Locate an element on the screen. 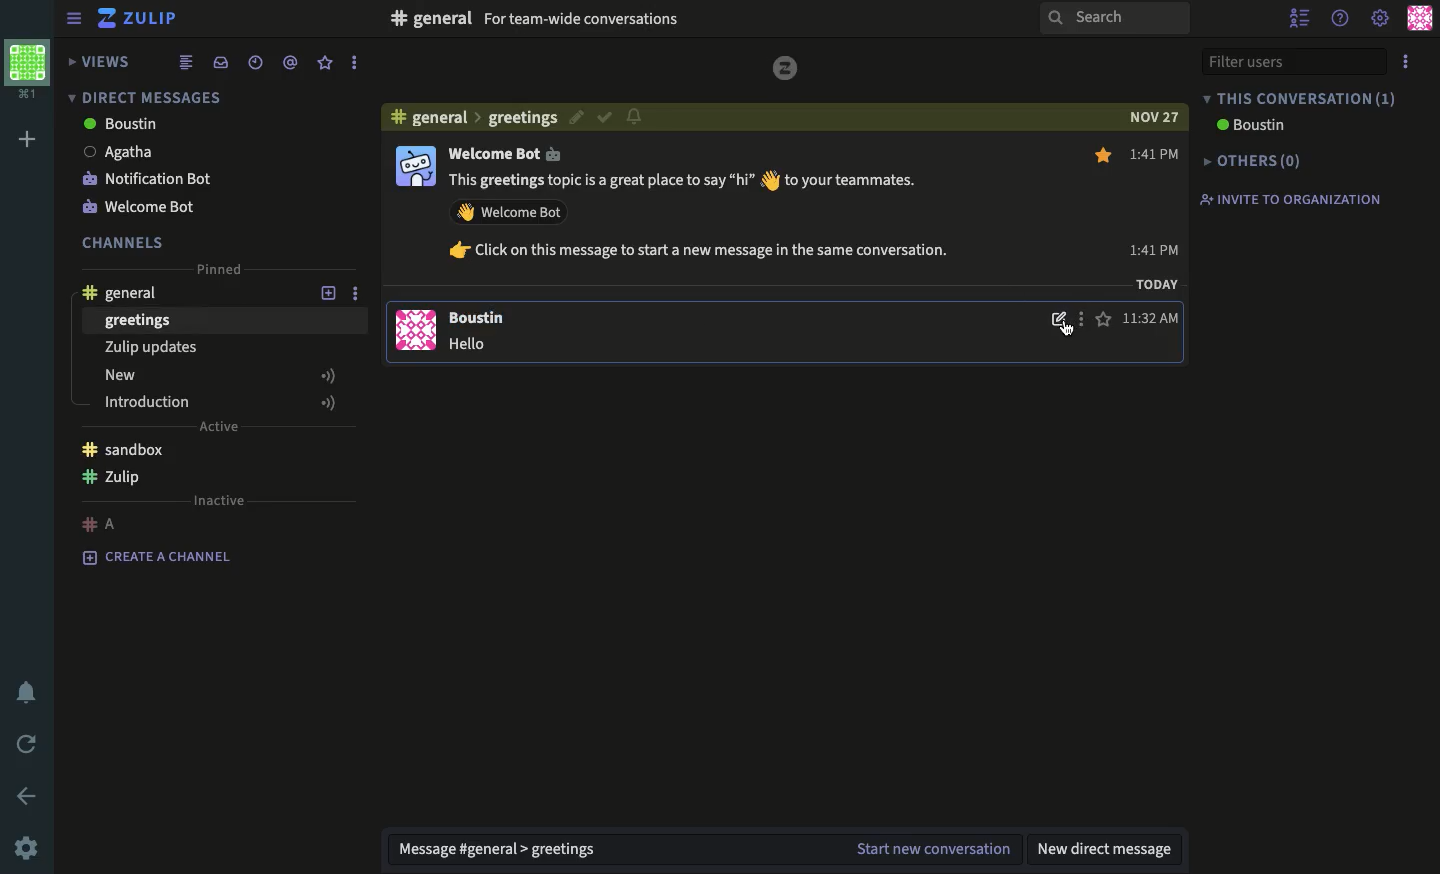  a is located at coordinates (101, 523).